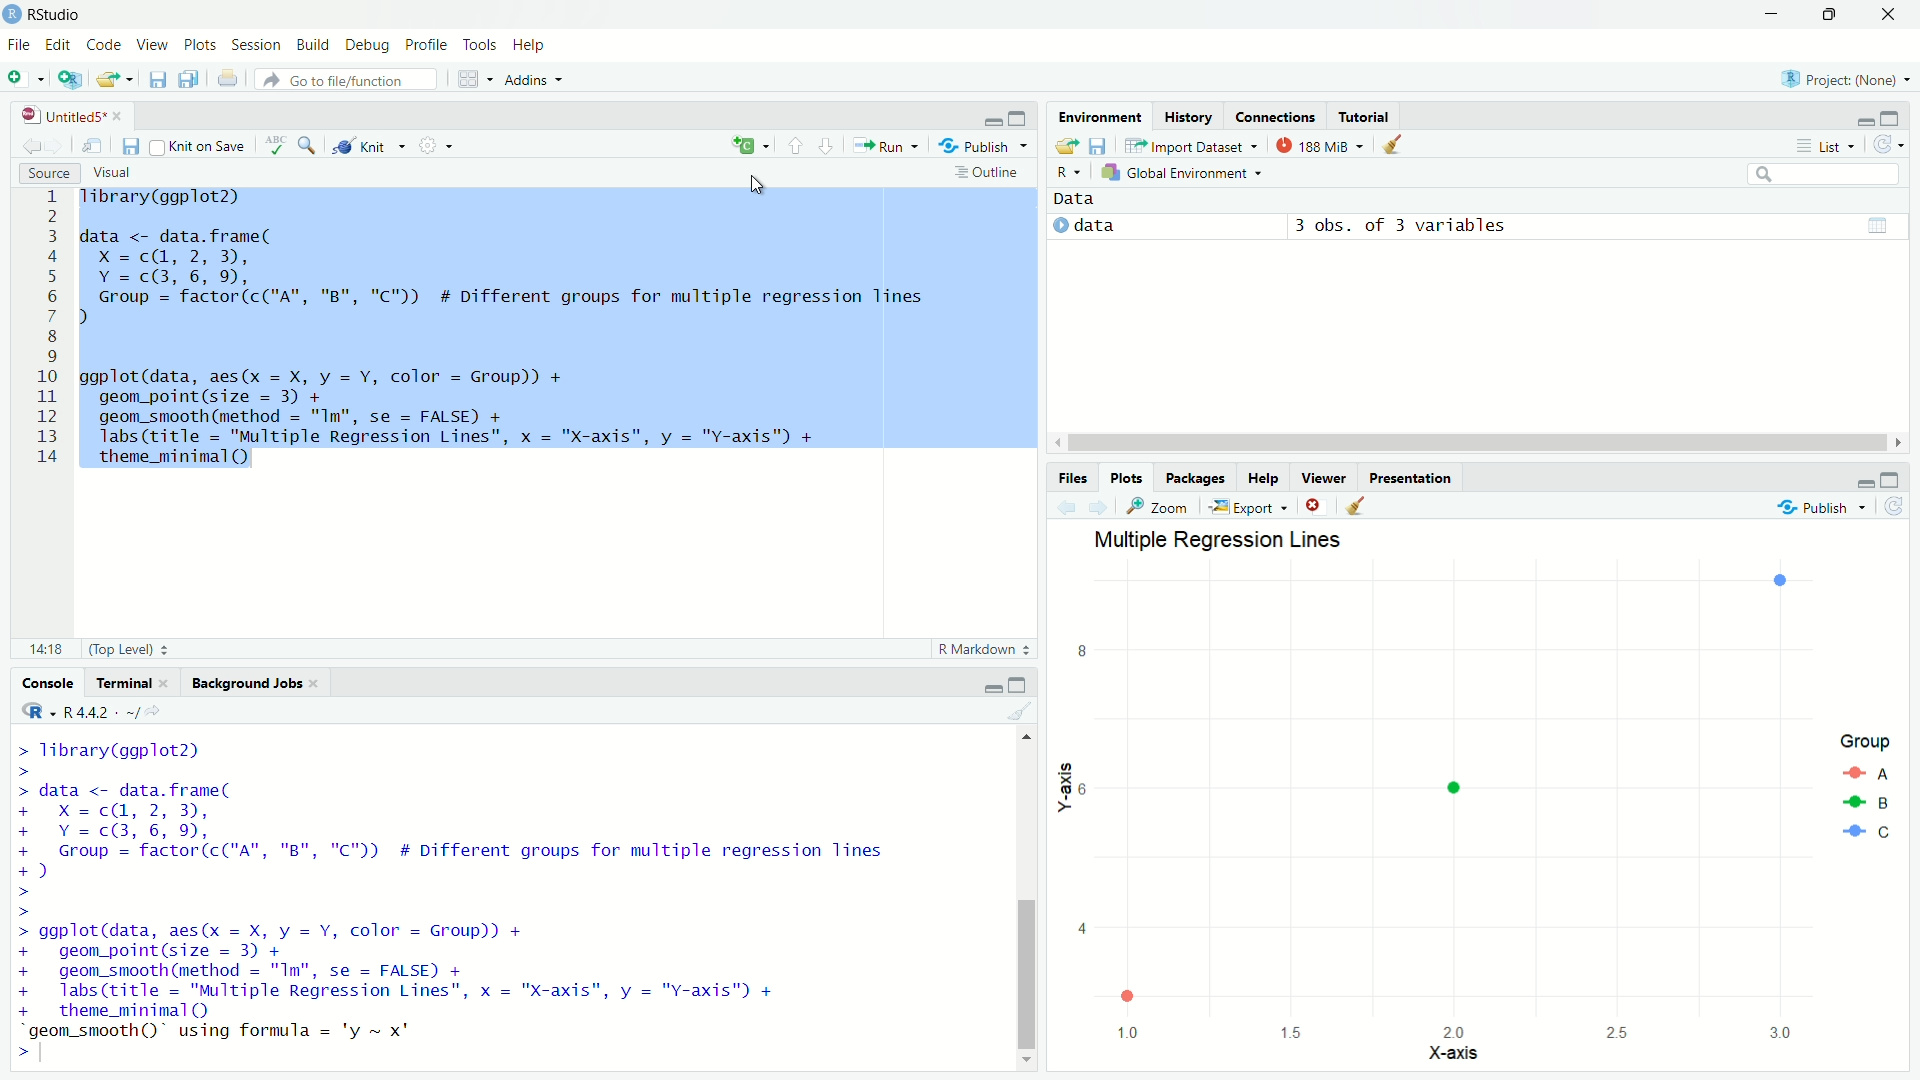 This screenshot has width=1920, height=1080. Describe the element at coordinates (230, 82) in the screenshot. I see `print` at that location.